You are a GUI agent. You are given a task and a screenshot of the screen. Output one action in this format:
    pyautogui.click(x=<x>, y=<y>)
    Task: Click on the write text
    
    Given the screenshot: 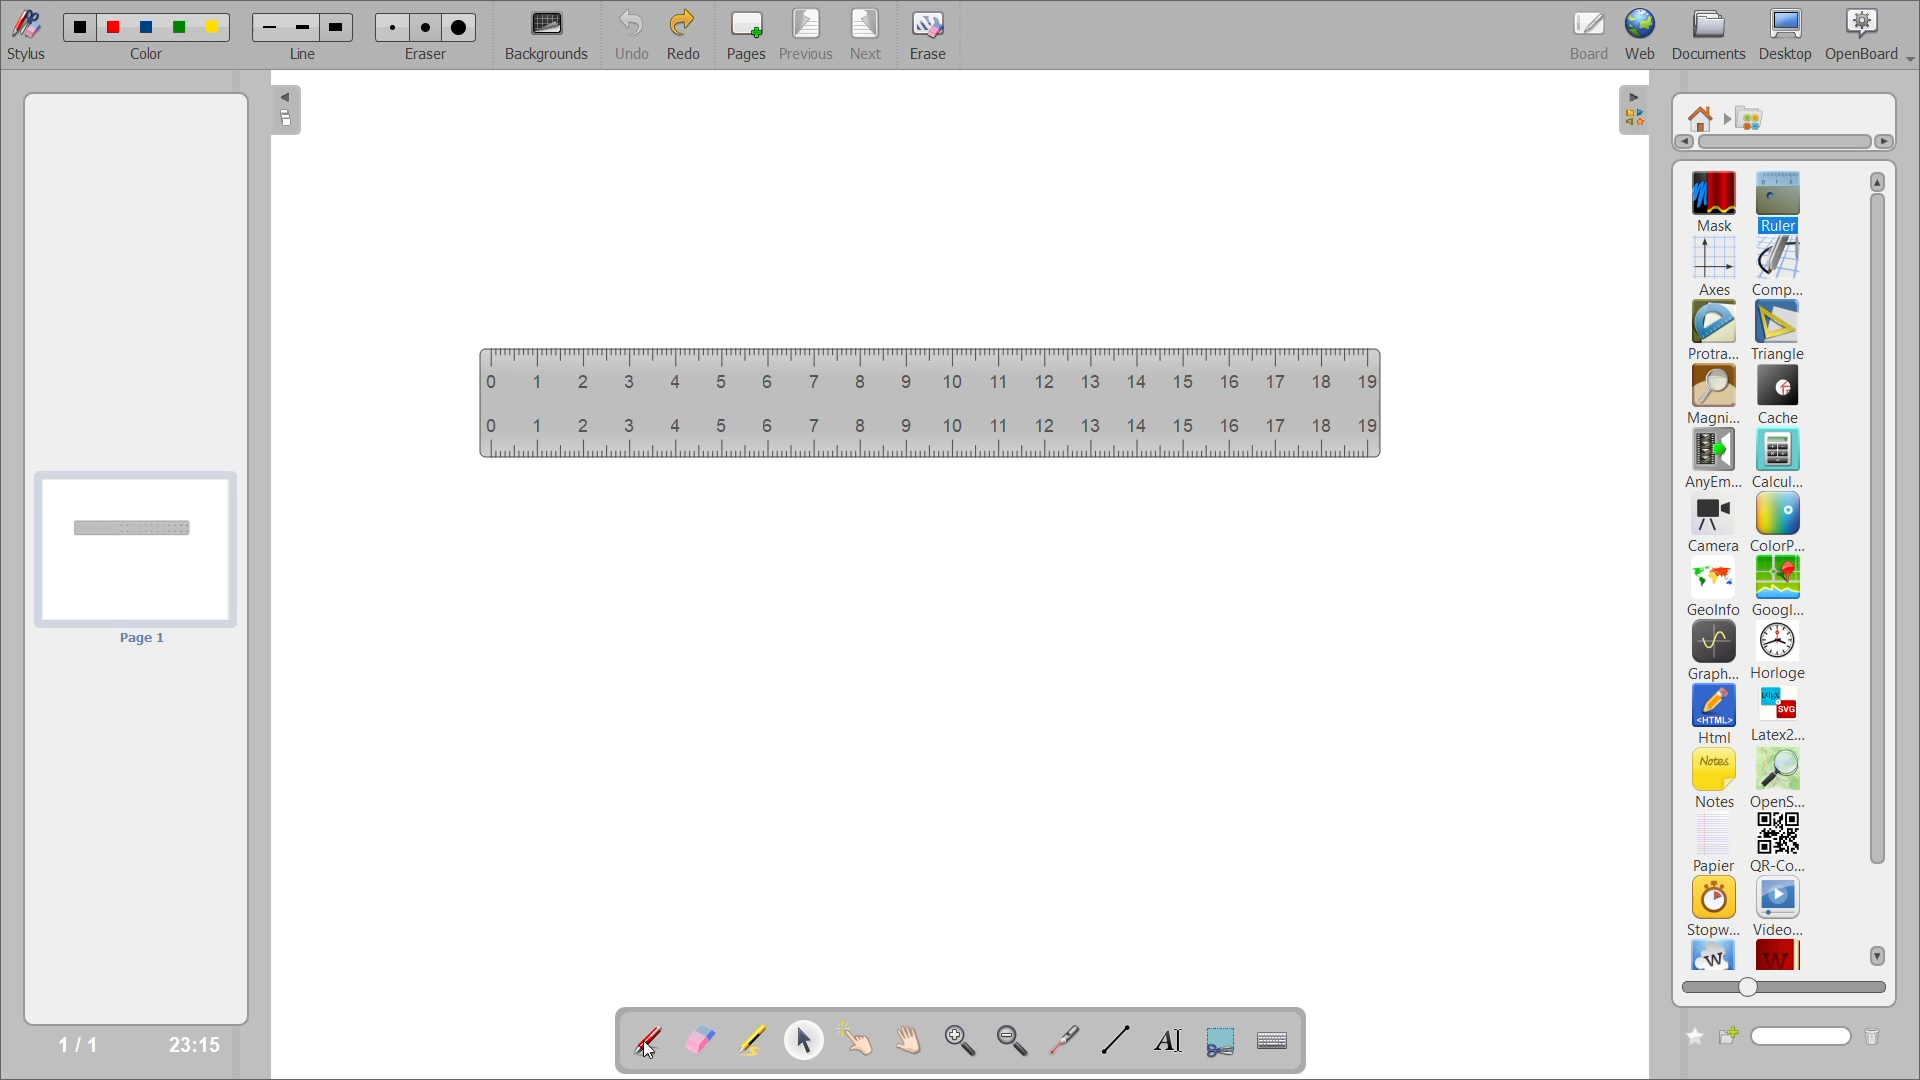 What is the action you would take?
    pyautogui.click(x=1167, y=1040)
    